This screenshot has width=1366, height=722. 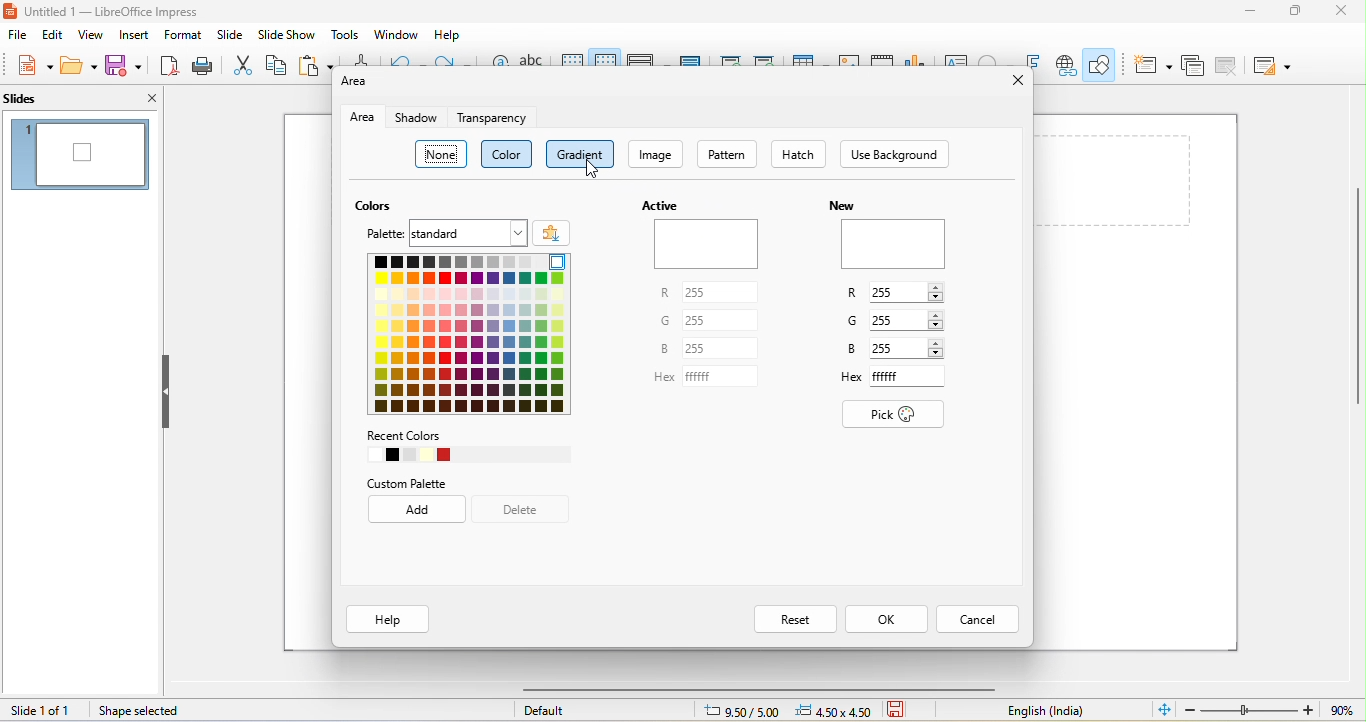 What do you see at coordinates (12, 14) in the screenshot?
I see `logo` at bounding box center [12, 14].